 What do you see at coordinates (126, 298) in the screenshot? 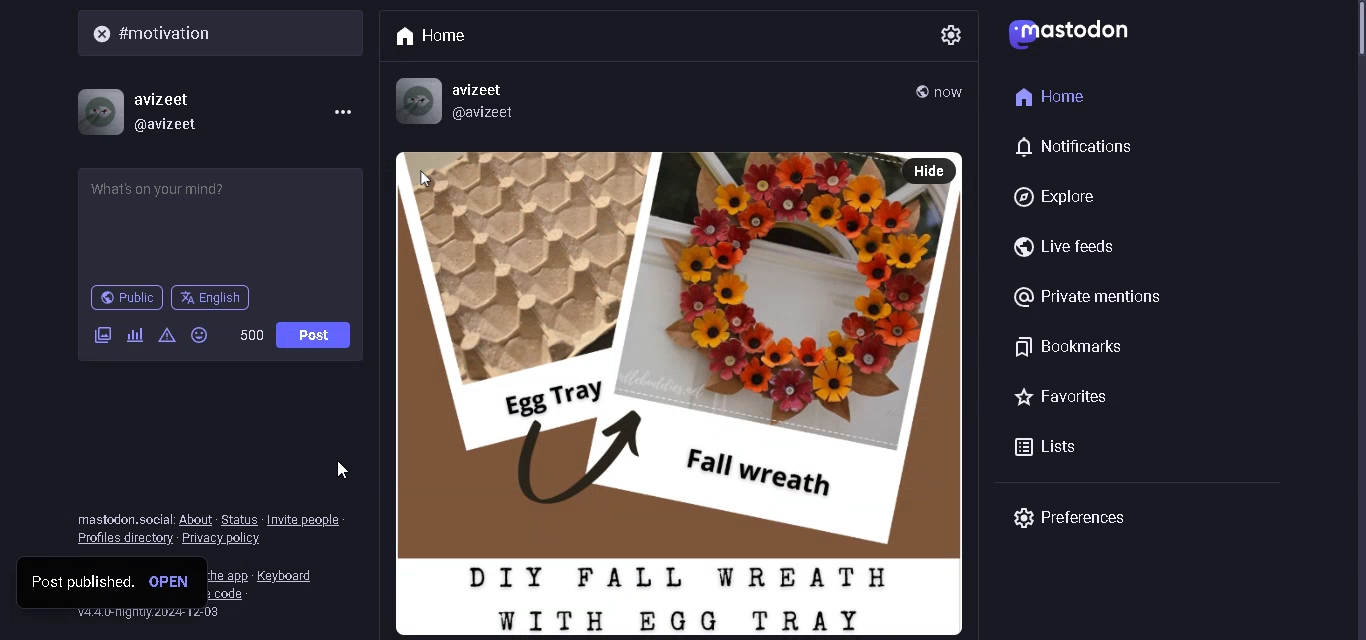
I see `public post` at bounding box center [126, 298].